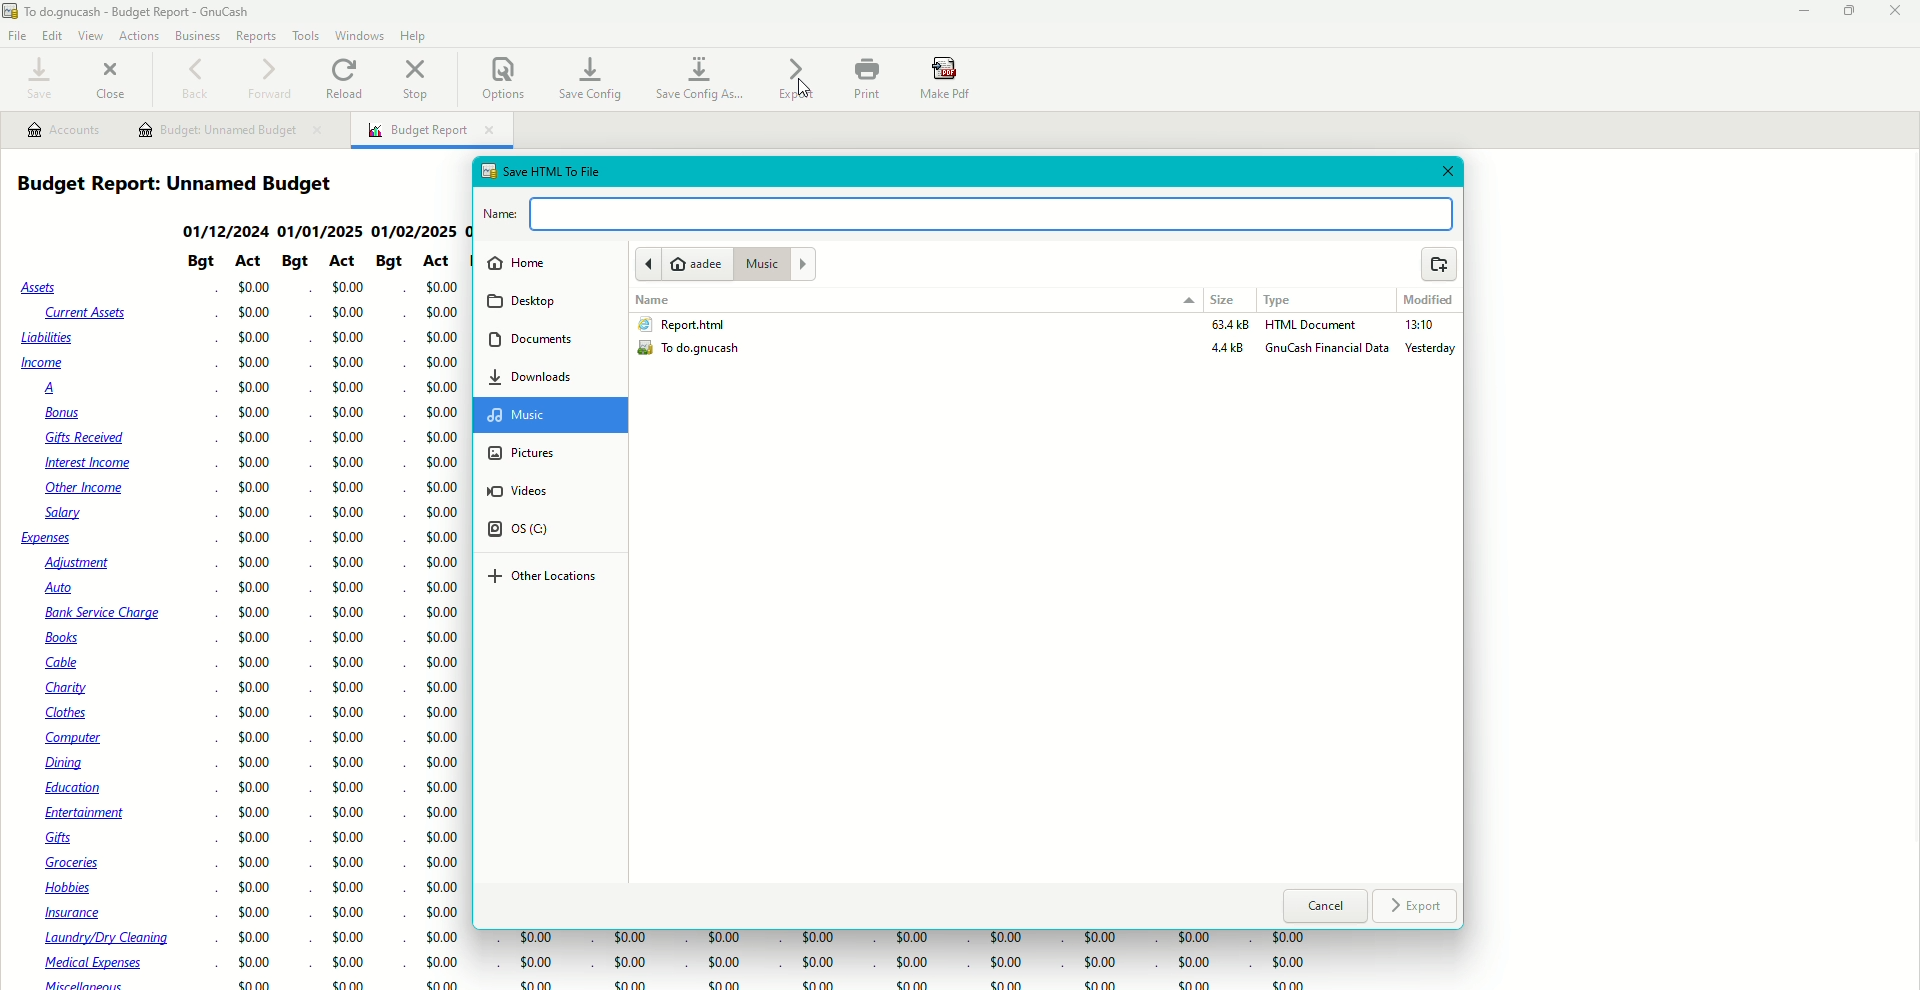 This screenshot has height=990, width=1920. Describe the element at coordinates (795, 79) in the screenshot. I see `Export` at that location.